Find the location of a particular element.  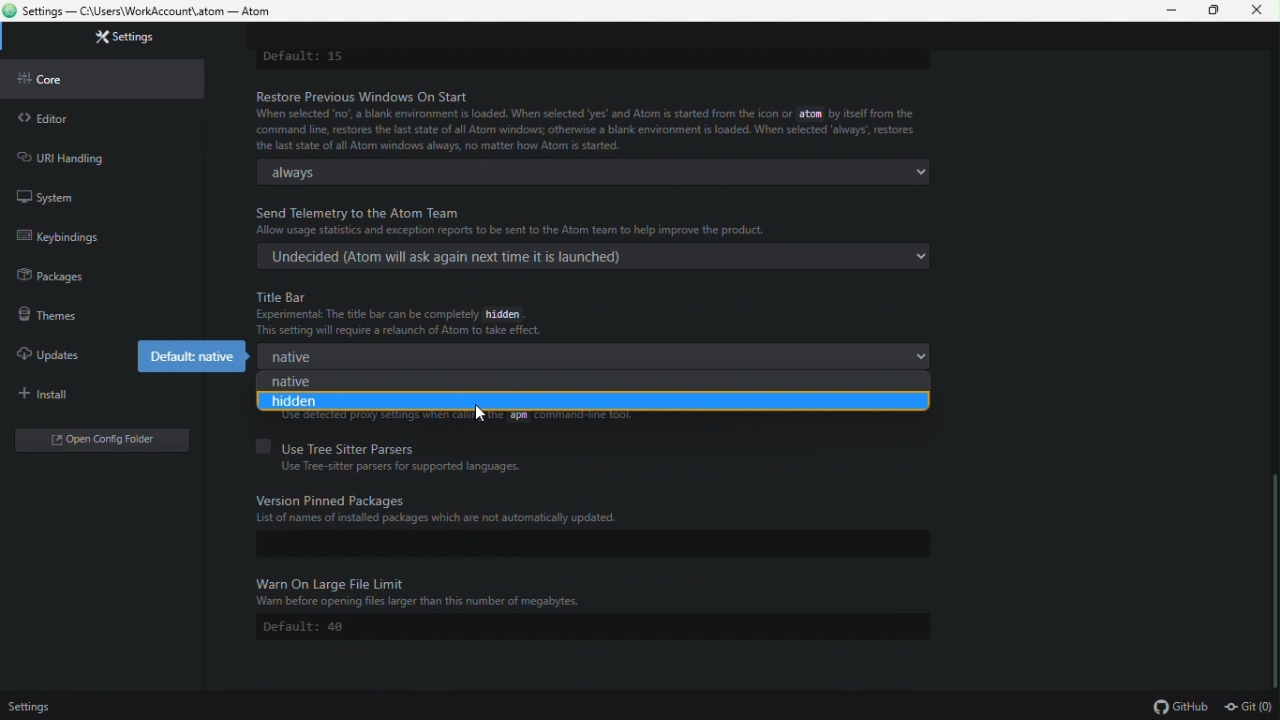

default:native is located at coordinates (188, 356).